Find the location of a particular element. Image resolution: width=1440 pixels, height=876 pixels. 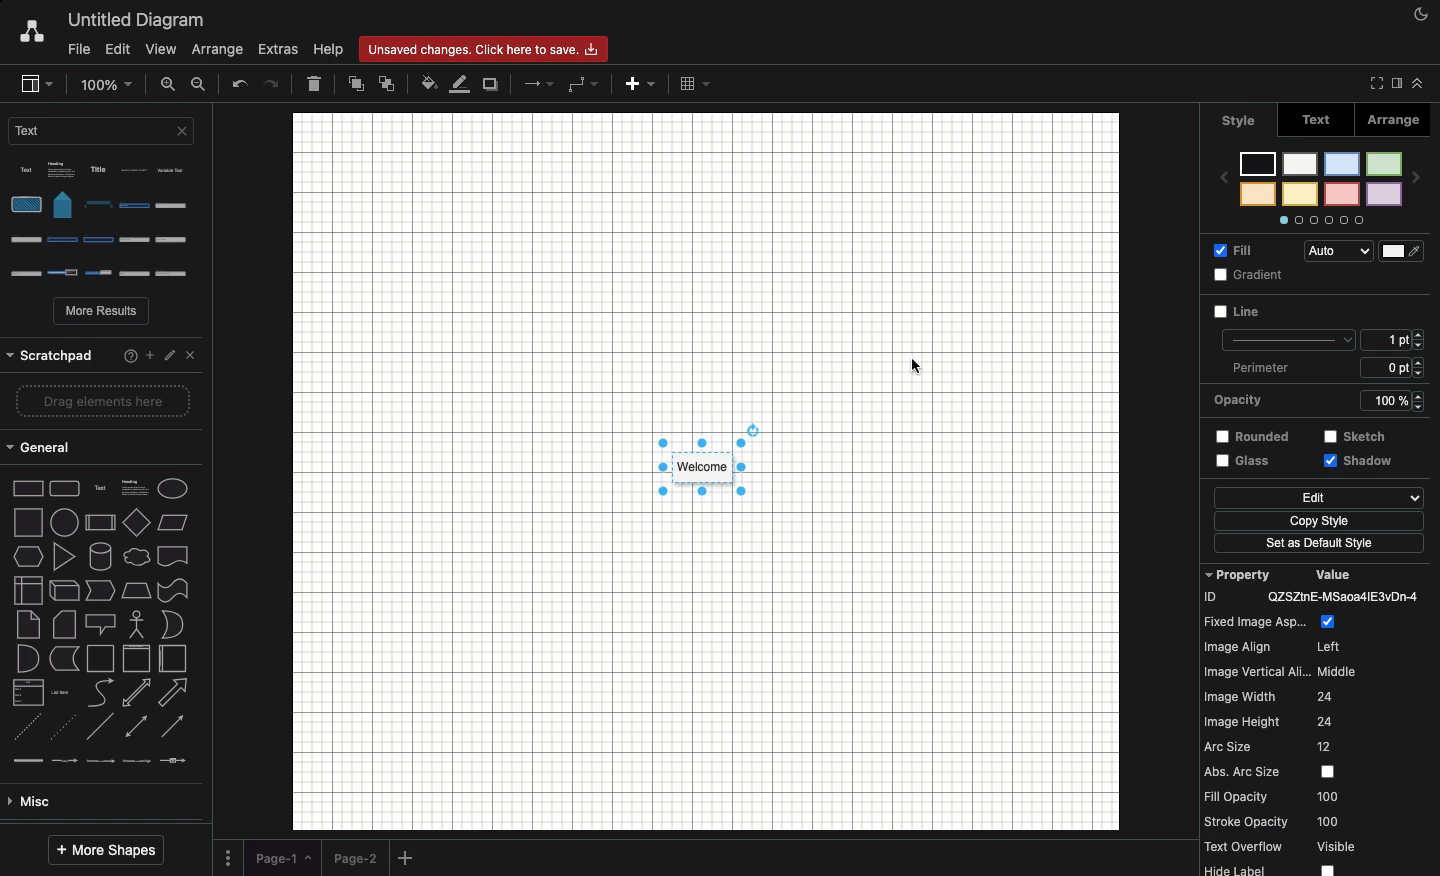

Entity relation is located at coordinates (65, 802).